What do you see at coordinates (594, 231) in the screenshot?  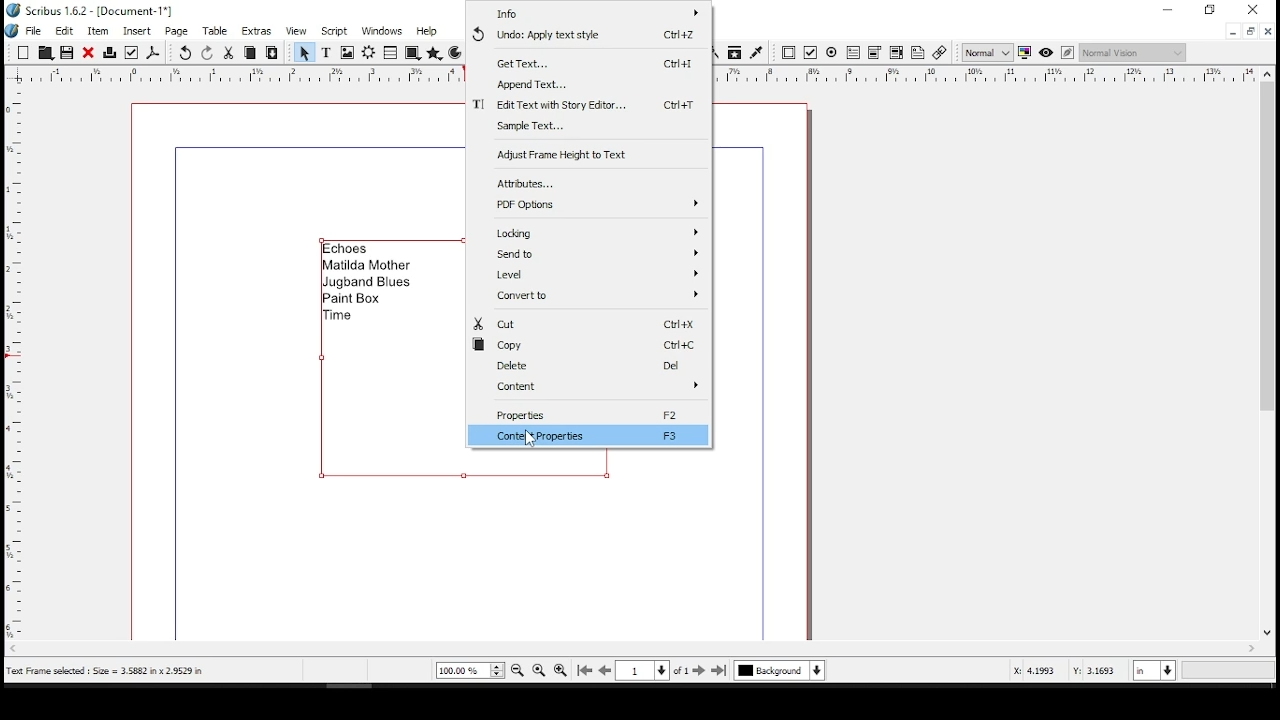 I see `locking` at bounding box center [594, 231].